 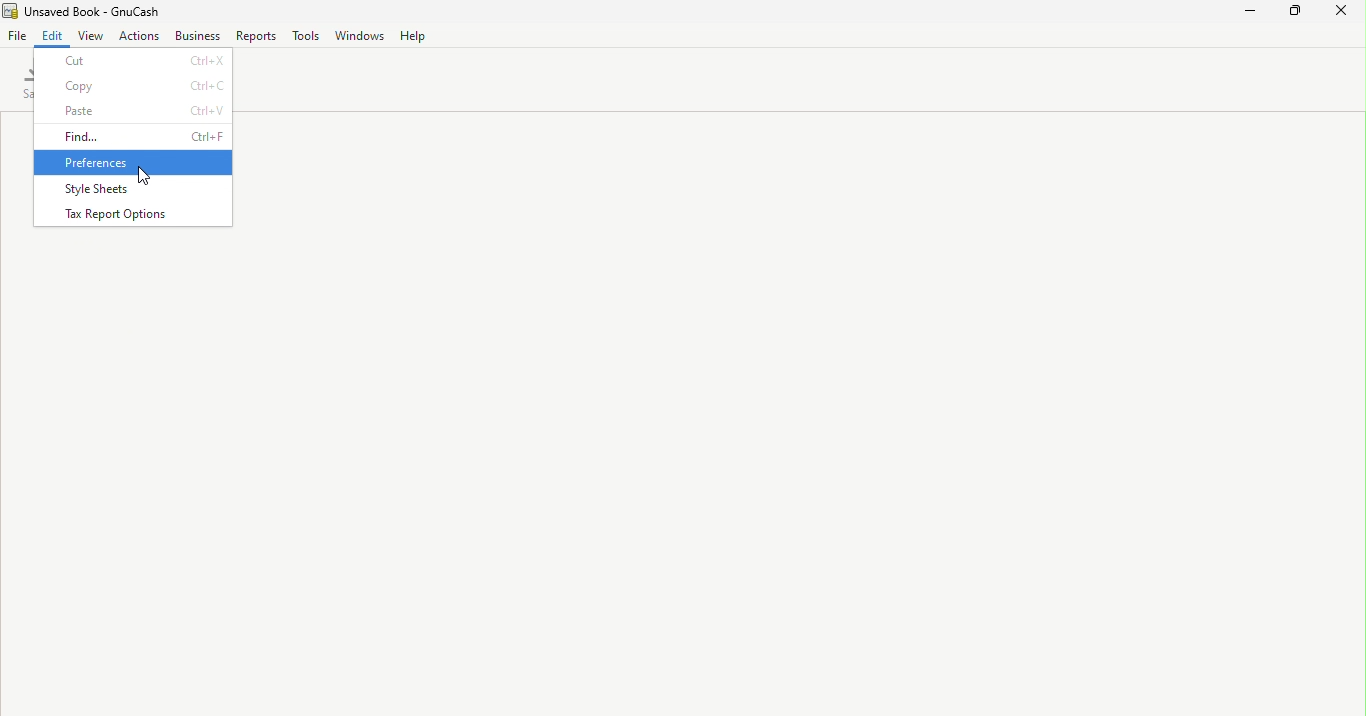 I want to click on Style sheets, so click(x=129, y=188).